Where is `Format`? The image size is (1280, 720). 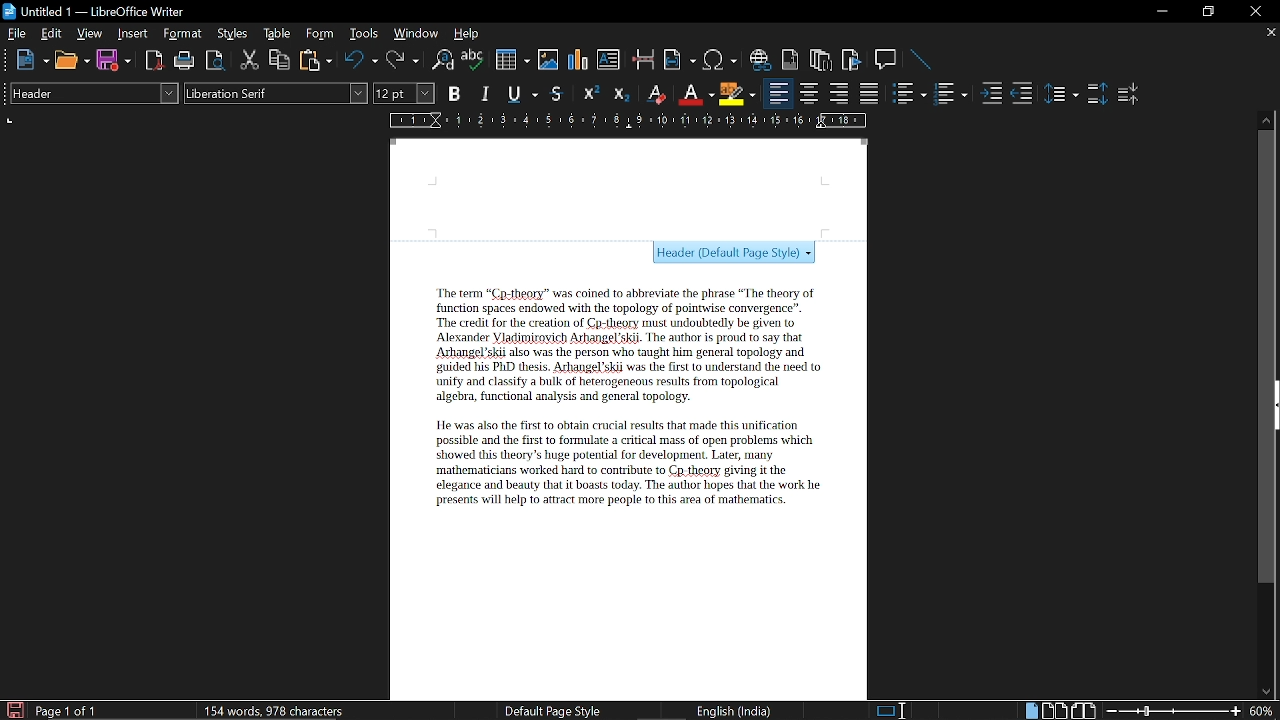
Format is located at coordinates (185, 34).